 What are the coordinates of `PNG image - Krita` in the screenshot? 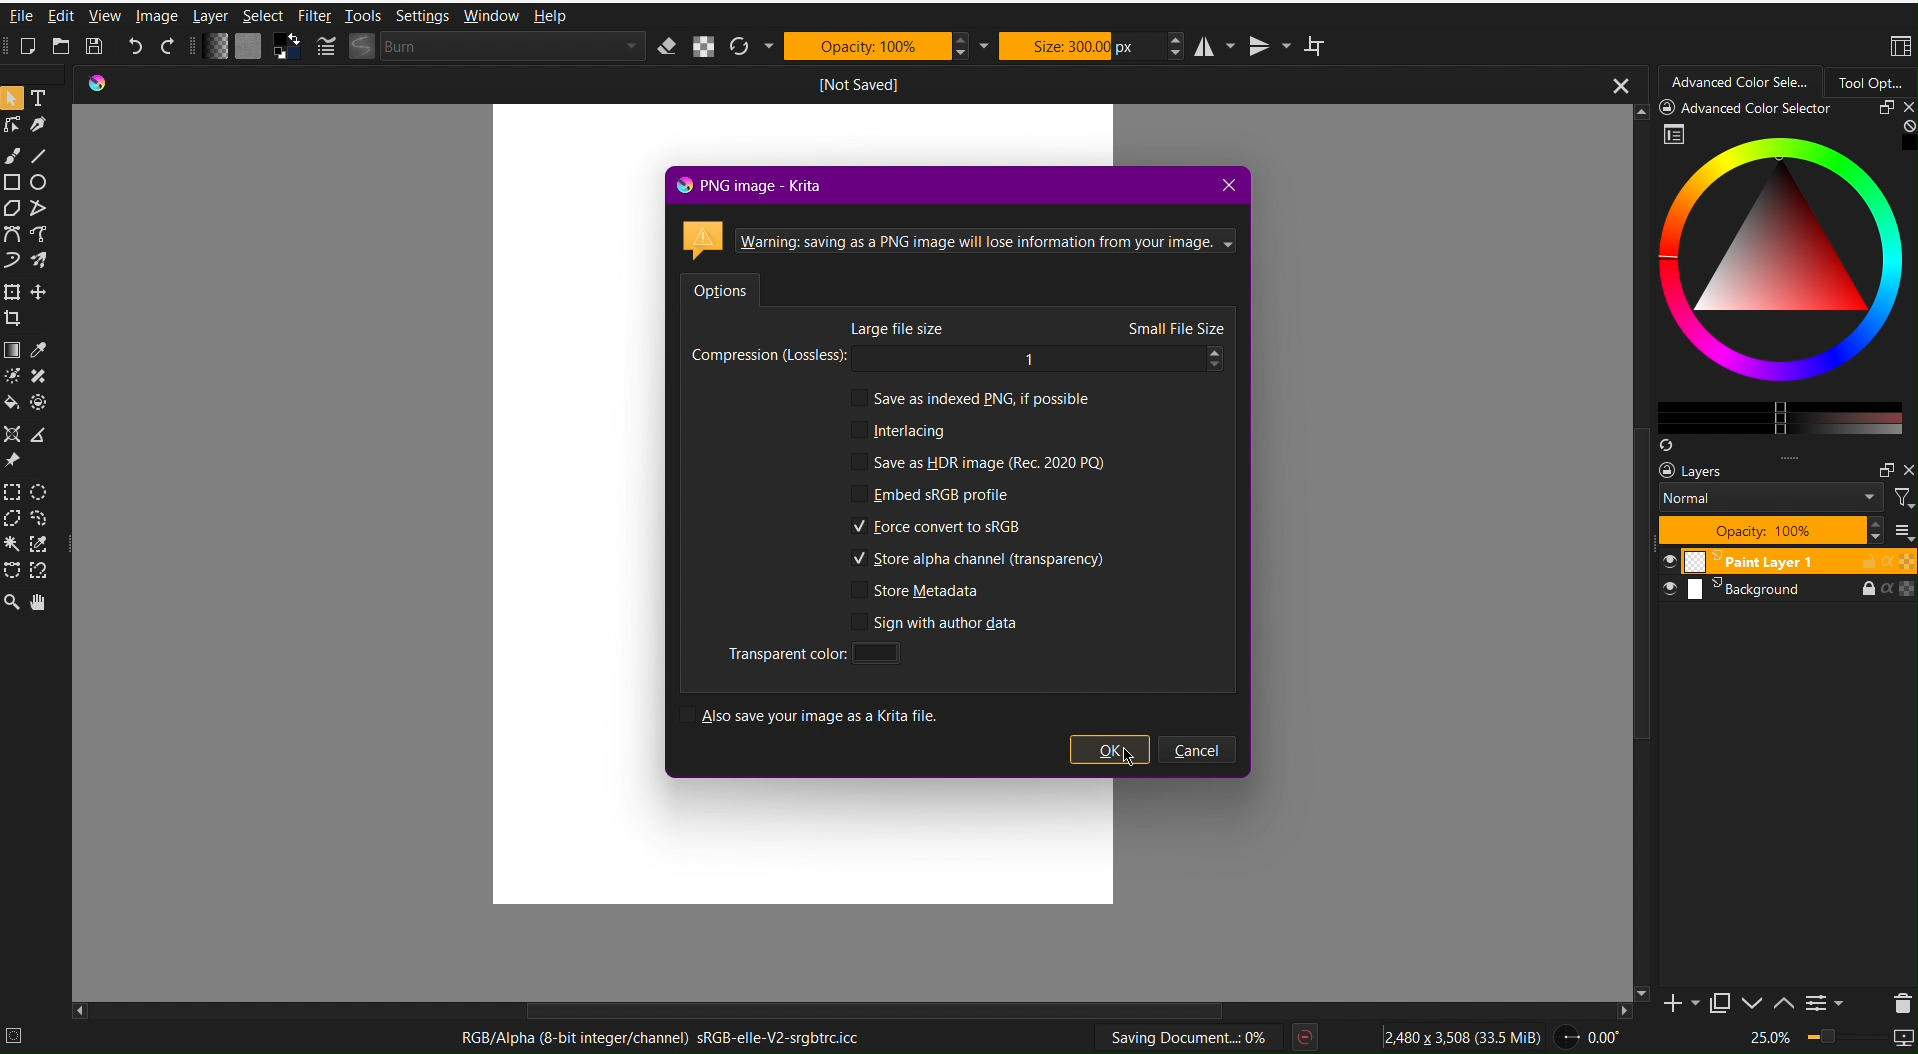 It's located at (742, 184).